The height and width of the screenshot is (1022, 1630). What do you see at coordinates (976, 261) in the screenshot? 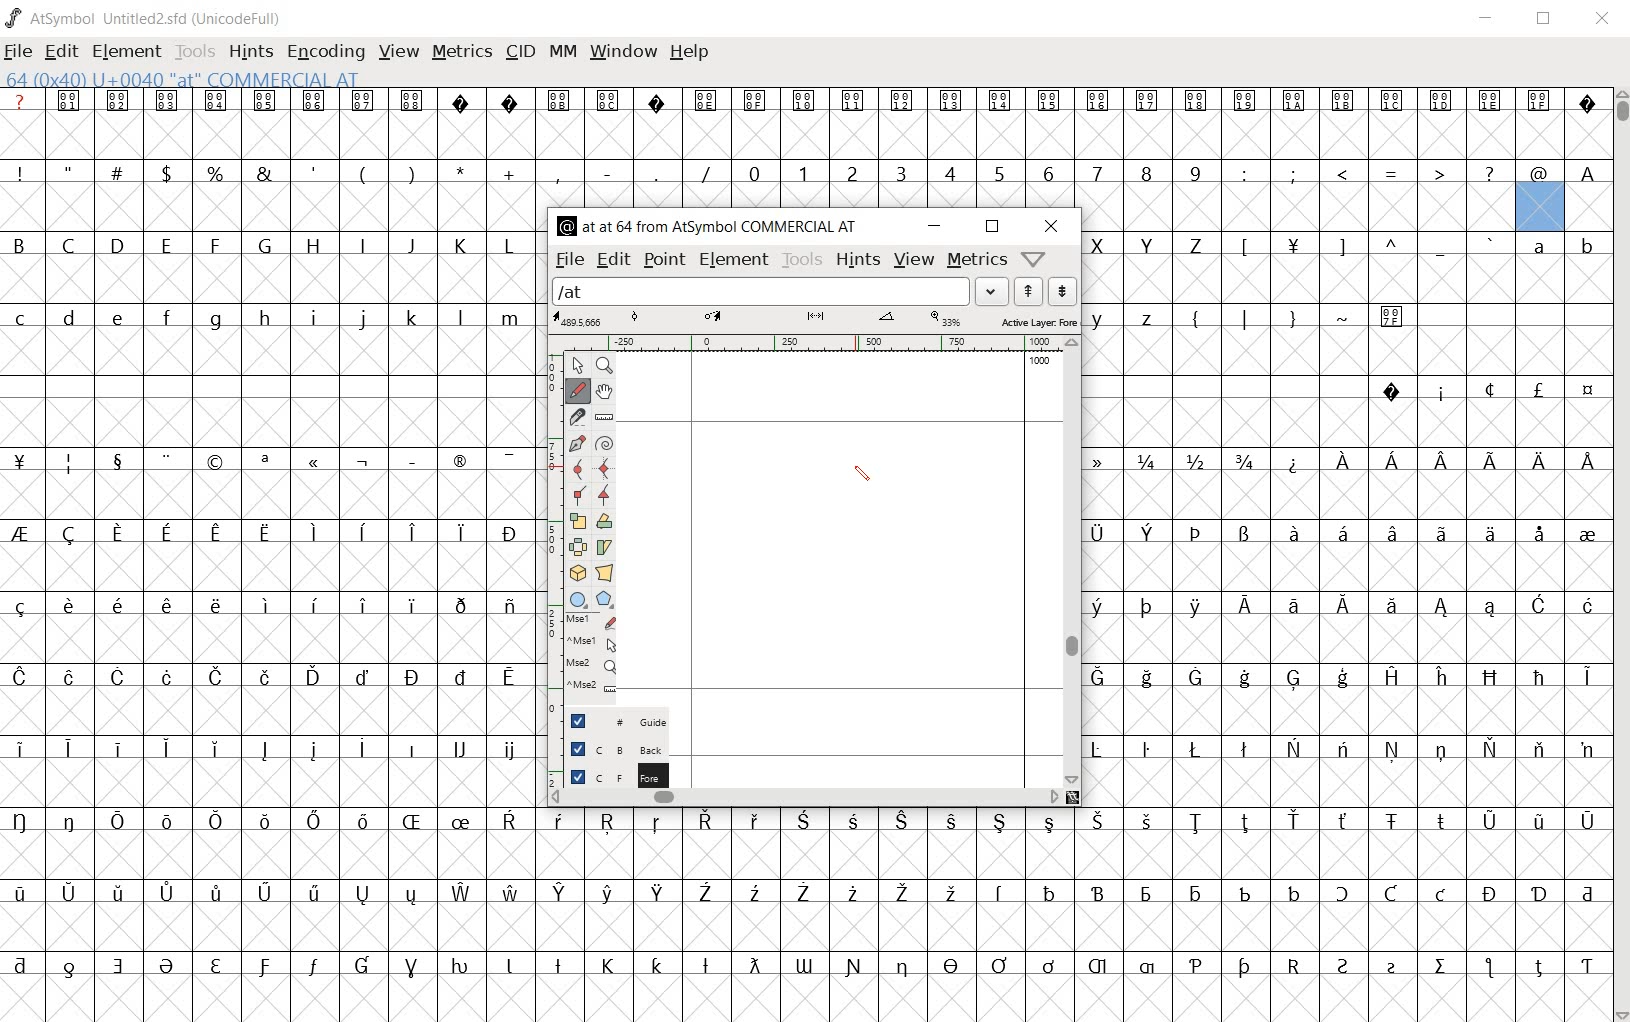
I see `metrics` at bounding box center [976, 261].